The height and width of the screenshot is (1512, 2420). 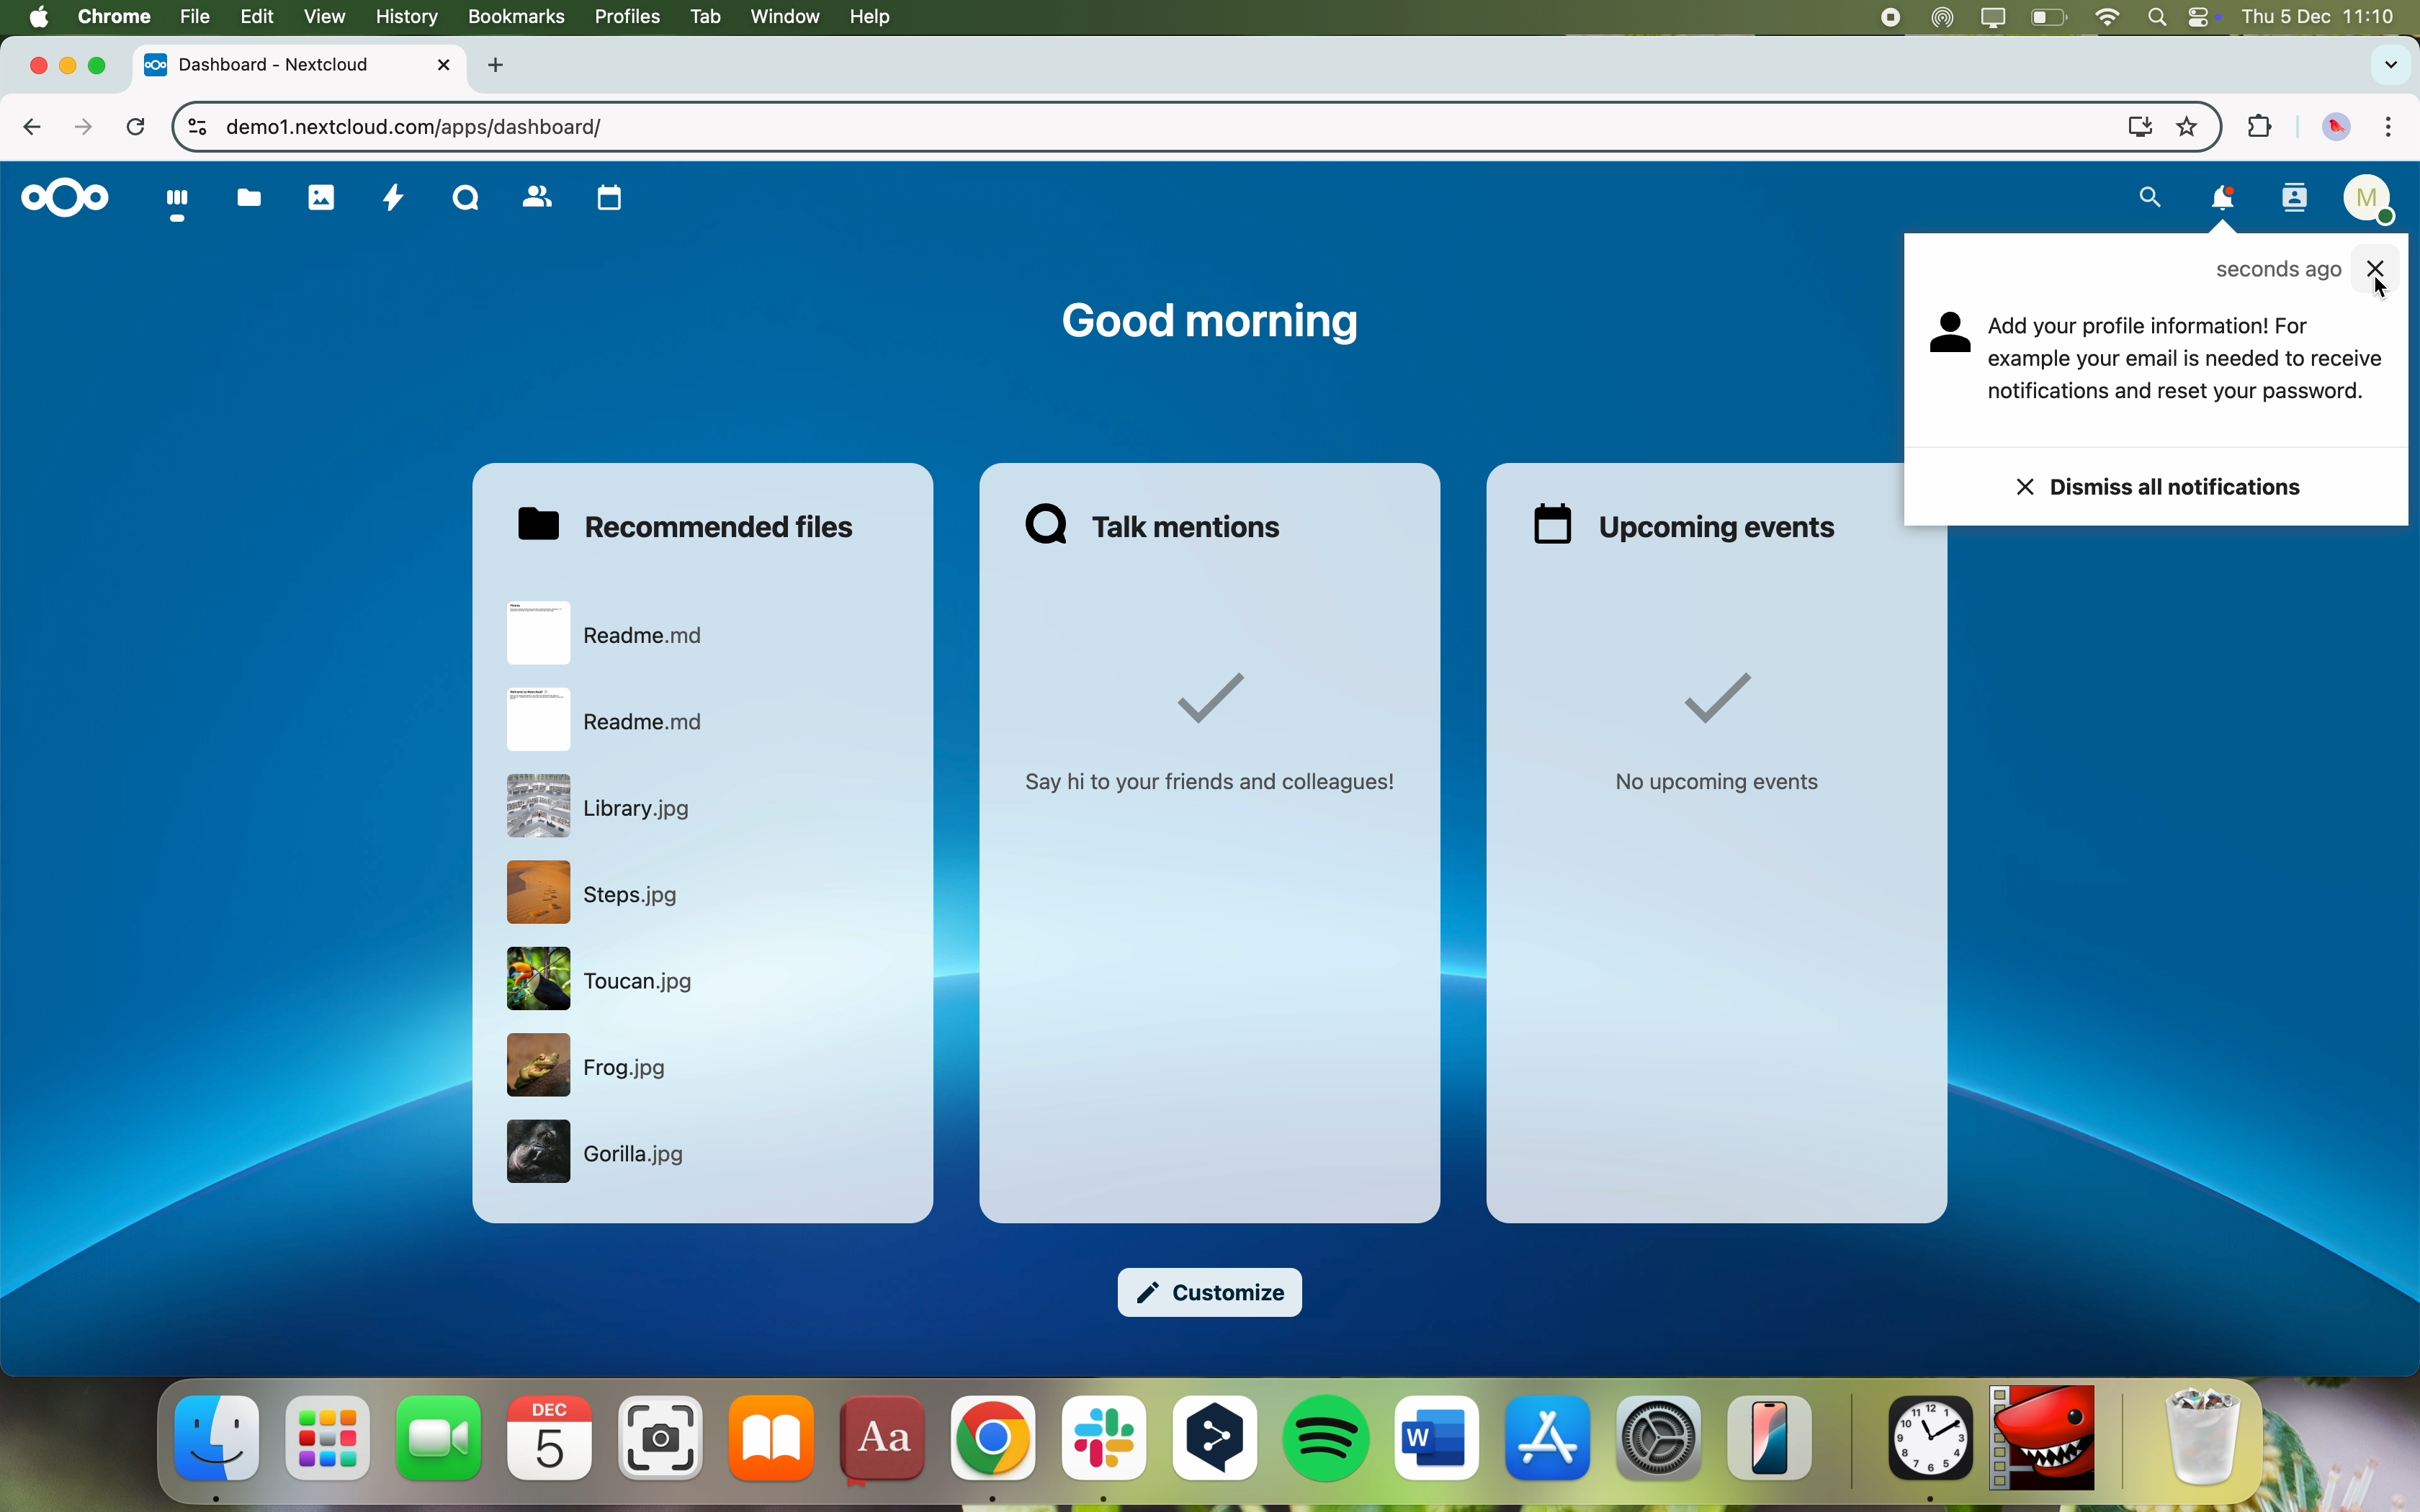 What do you see at coordinates (597, 892) in the screenshot?
I see `file` at bounding box center [597, 892].